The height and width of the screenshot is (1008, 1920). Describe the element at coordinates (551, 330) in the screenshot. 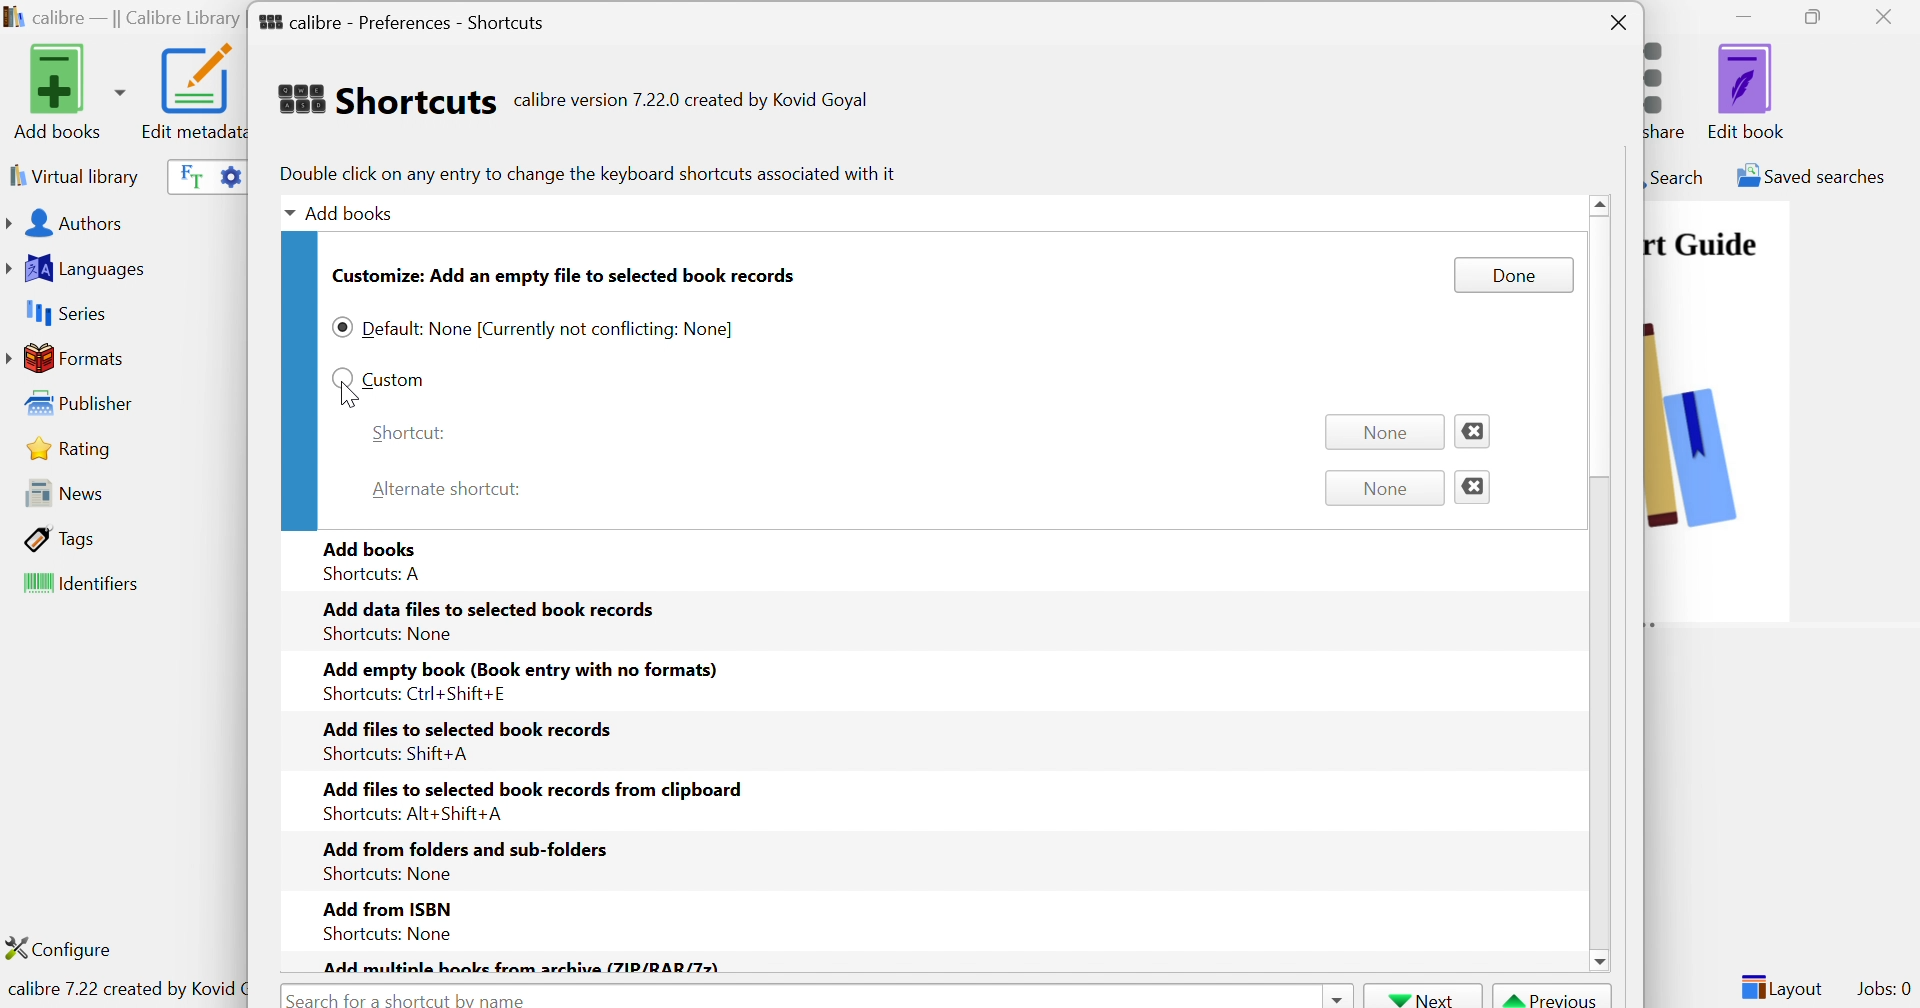

I see `Default: None [Currently not conflicting: None]` at that location.